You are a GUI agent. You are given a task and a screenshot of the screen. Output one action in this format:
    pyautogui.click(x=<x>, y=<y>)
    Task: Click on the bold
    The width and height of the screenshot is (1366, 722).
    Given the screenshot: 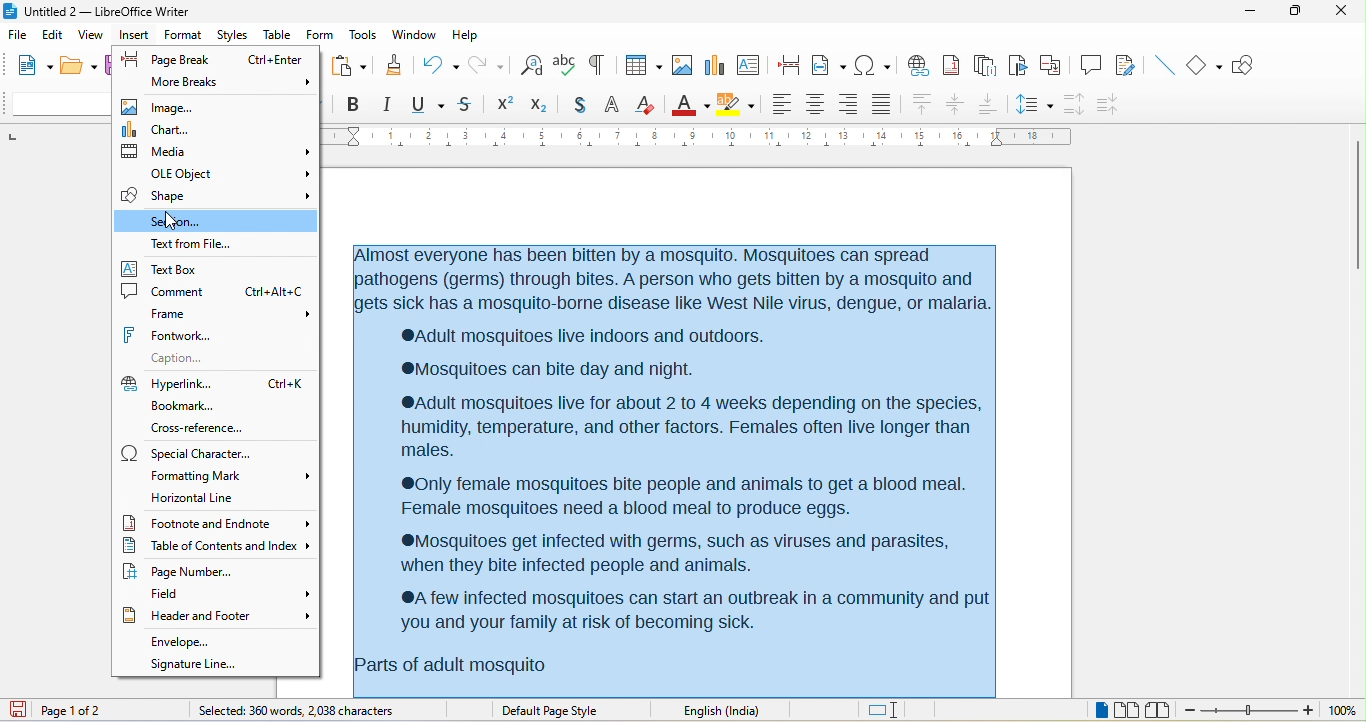 What is the action you would take?
    pyautogui.click(x=353, y=103)
    